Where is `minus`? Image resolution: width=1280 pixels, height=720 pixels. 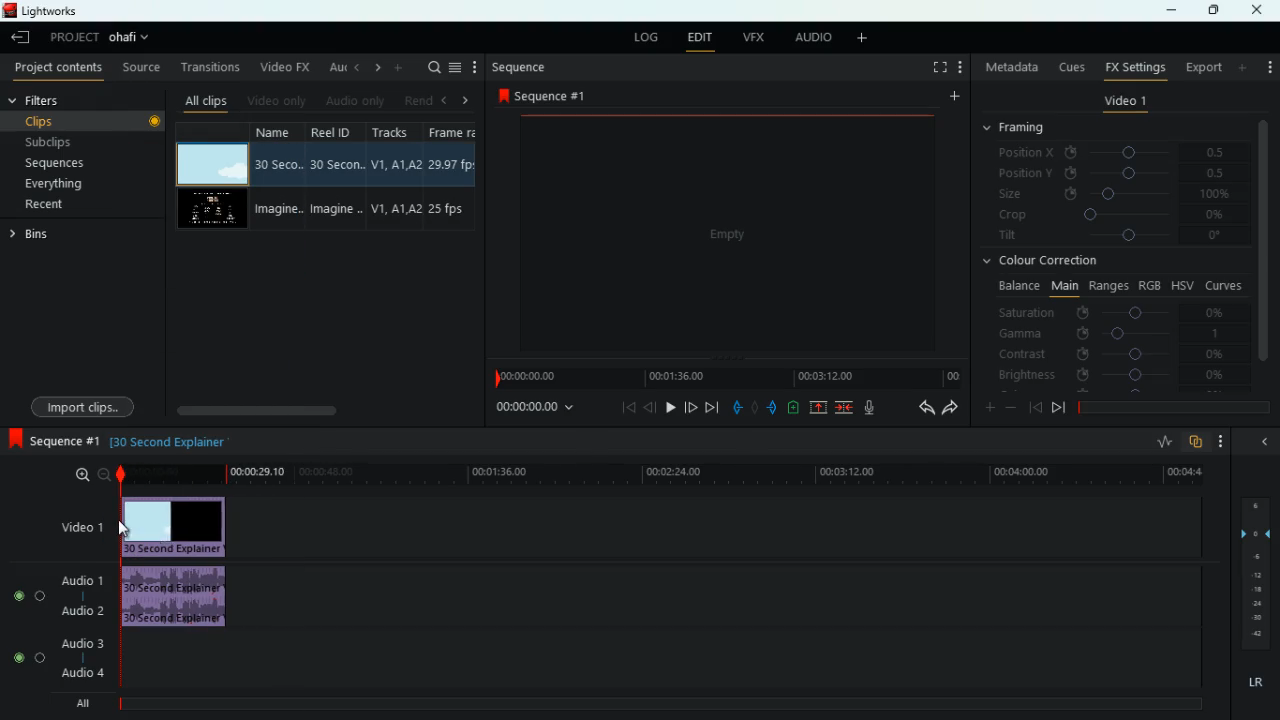 minus is located at coordinates (1011, 407).